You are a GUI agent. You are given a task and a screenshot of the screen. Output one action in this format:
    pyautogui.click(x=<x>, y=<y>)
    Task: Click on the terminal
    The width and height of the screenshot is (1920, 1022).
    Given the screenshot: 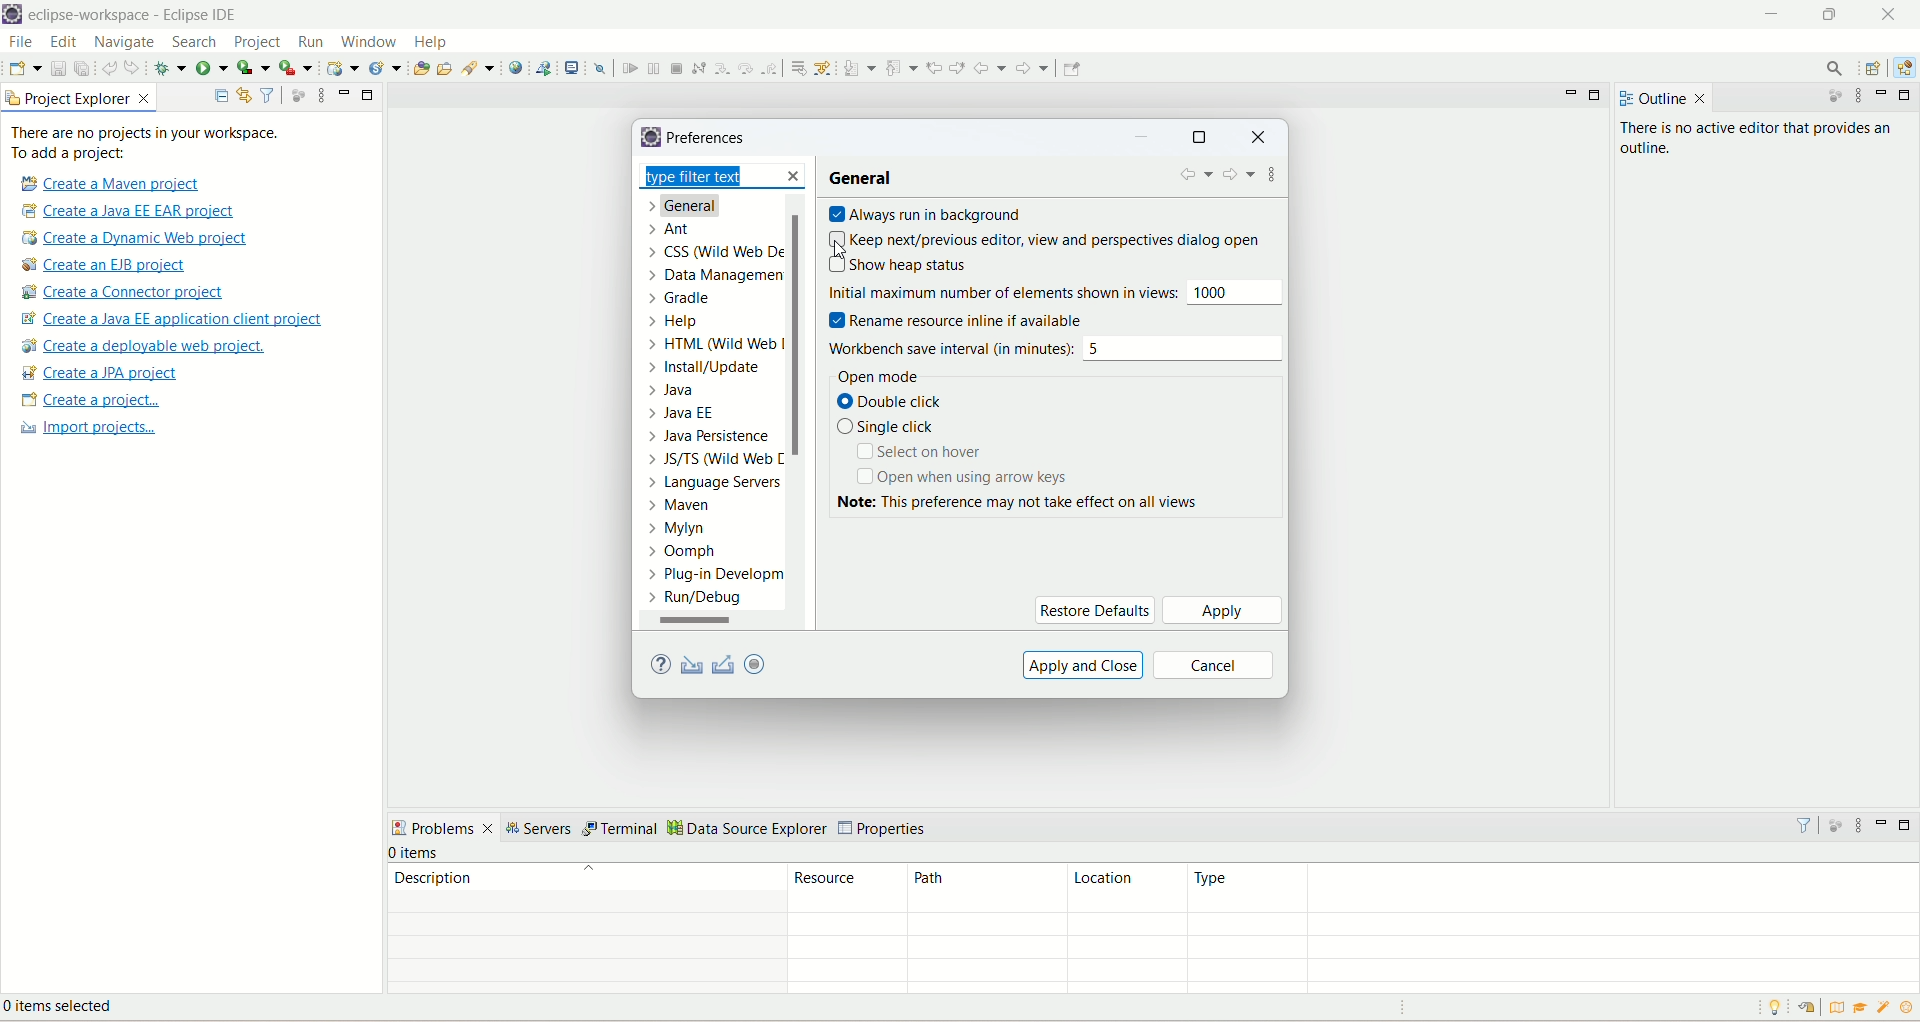 What is the action you would take?
    pyautogui.click(x=622, y=830)
    